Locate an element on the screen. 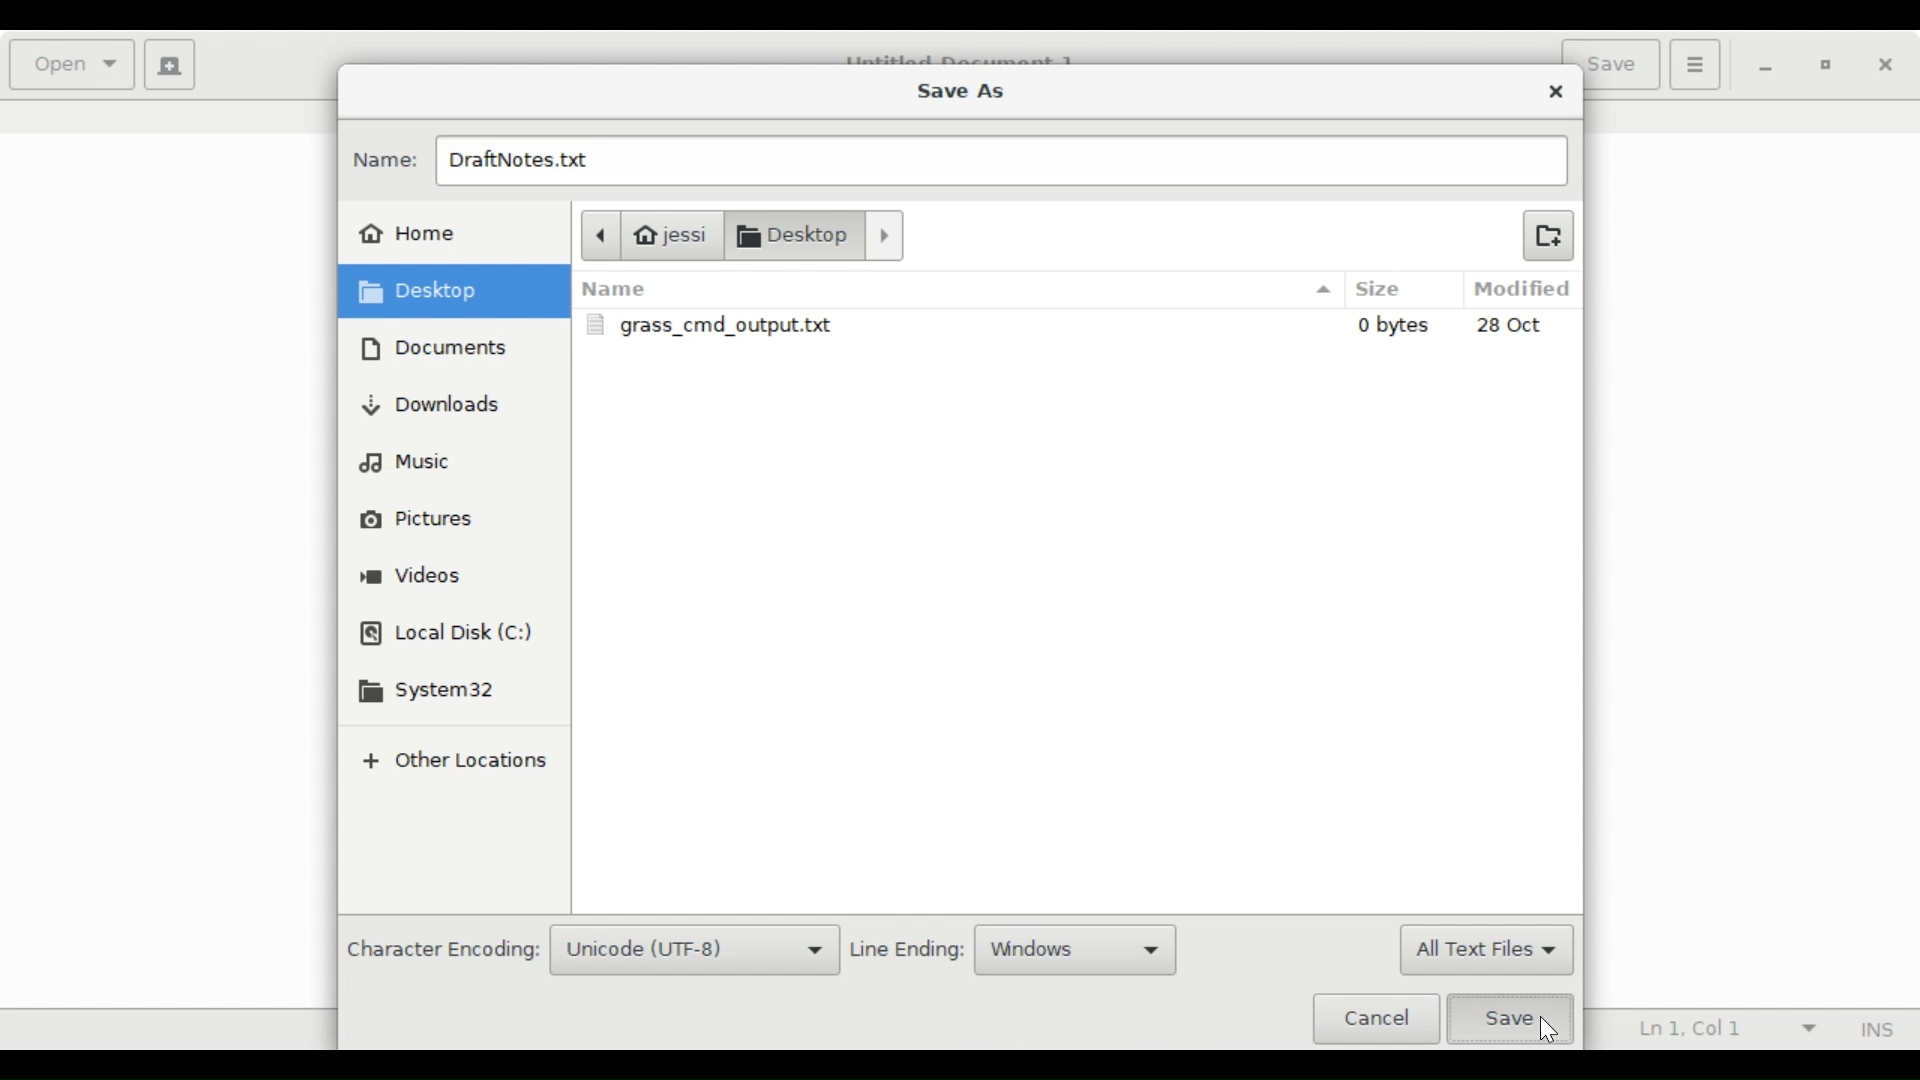 The image size is (1920, 1080). Create a new document is located at coordinates (171, 65).